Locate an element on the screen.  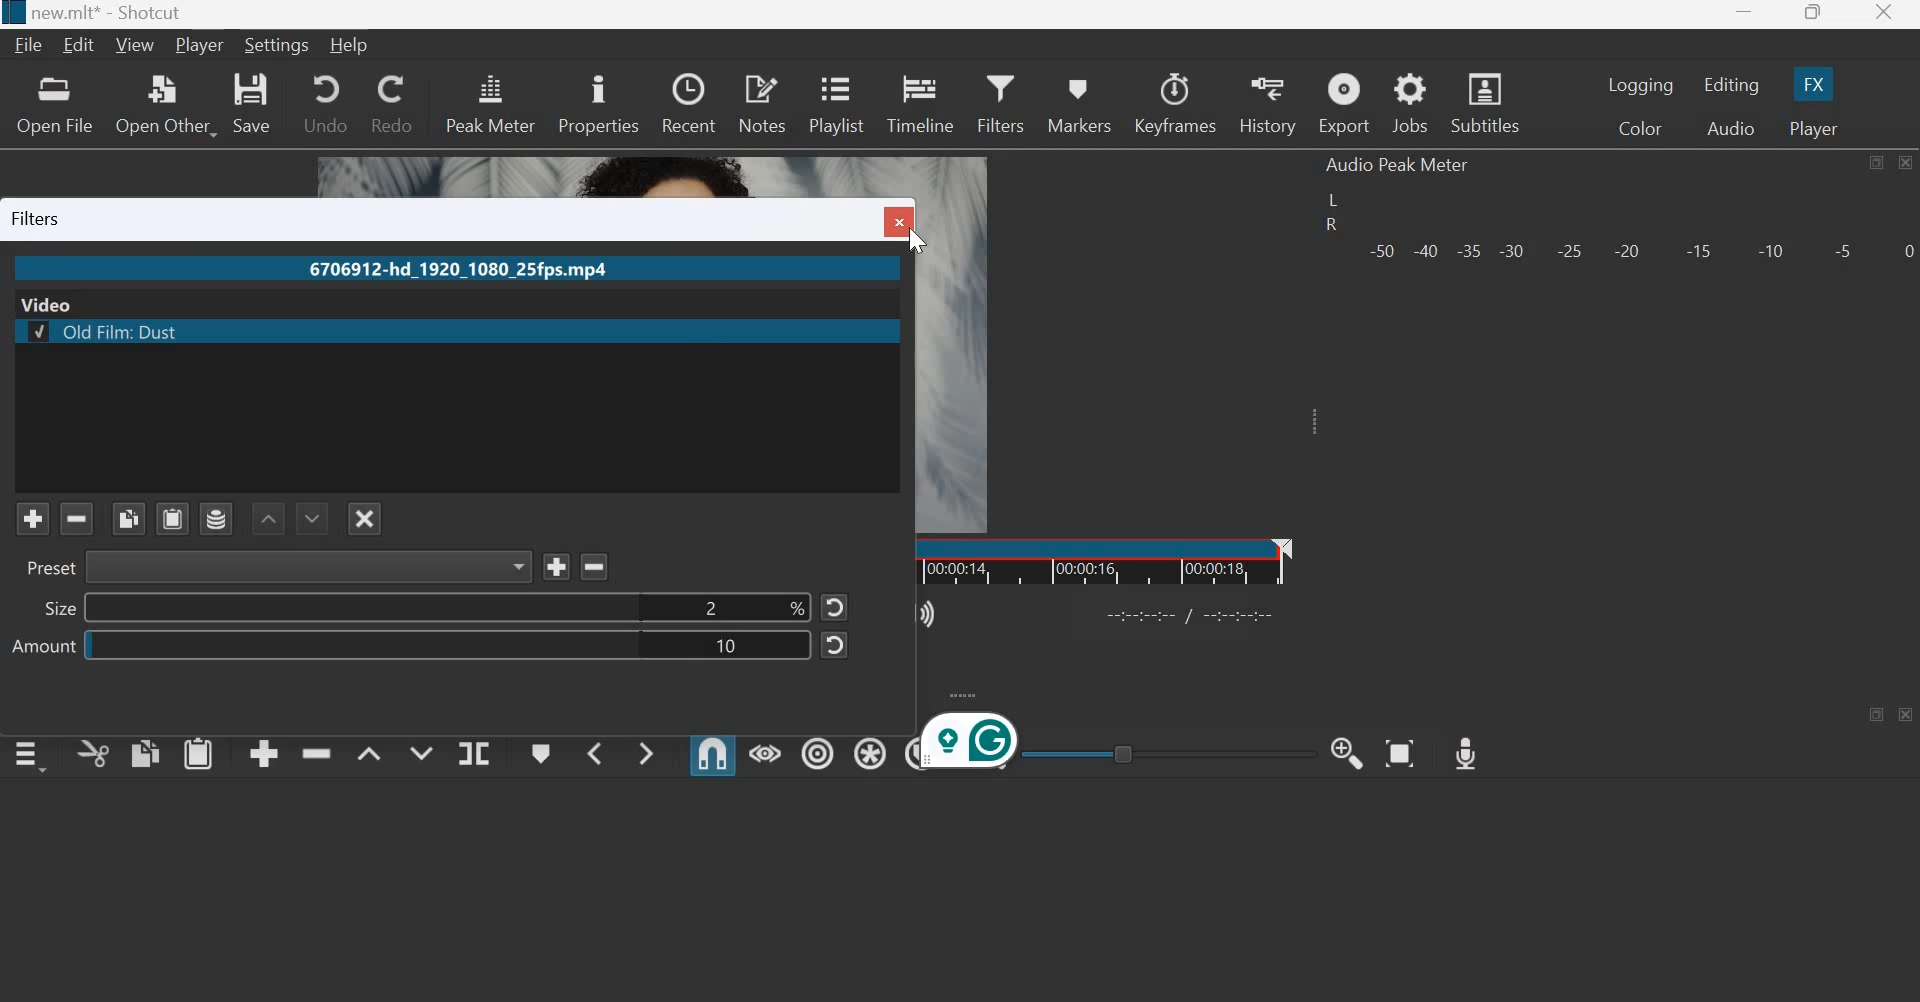
jobs is located at coordinates (1412, 104).